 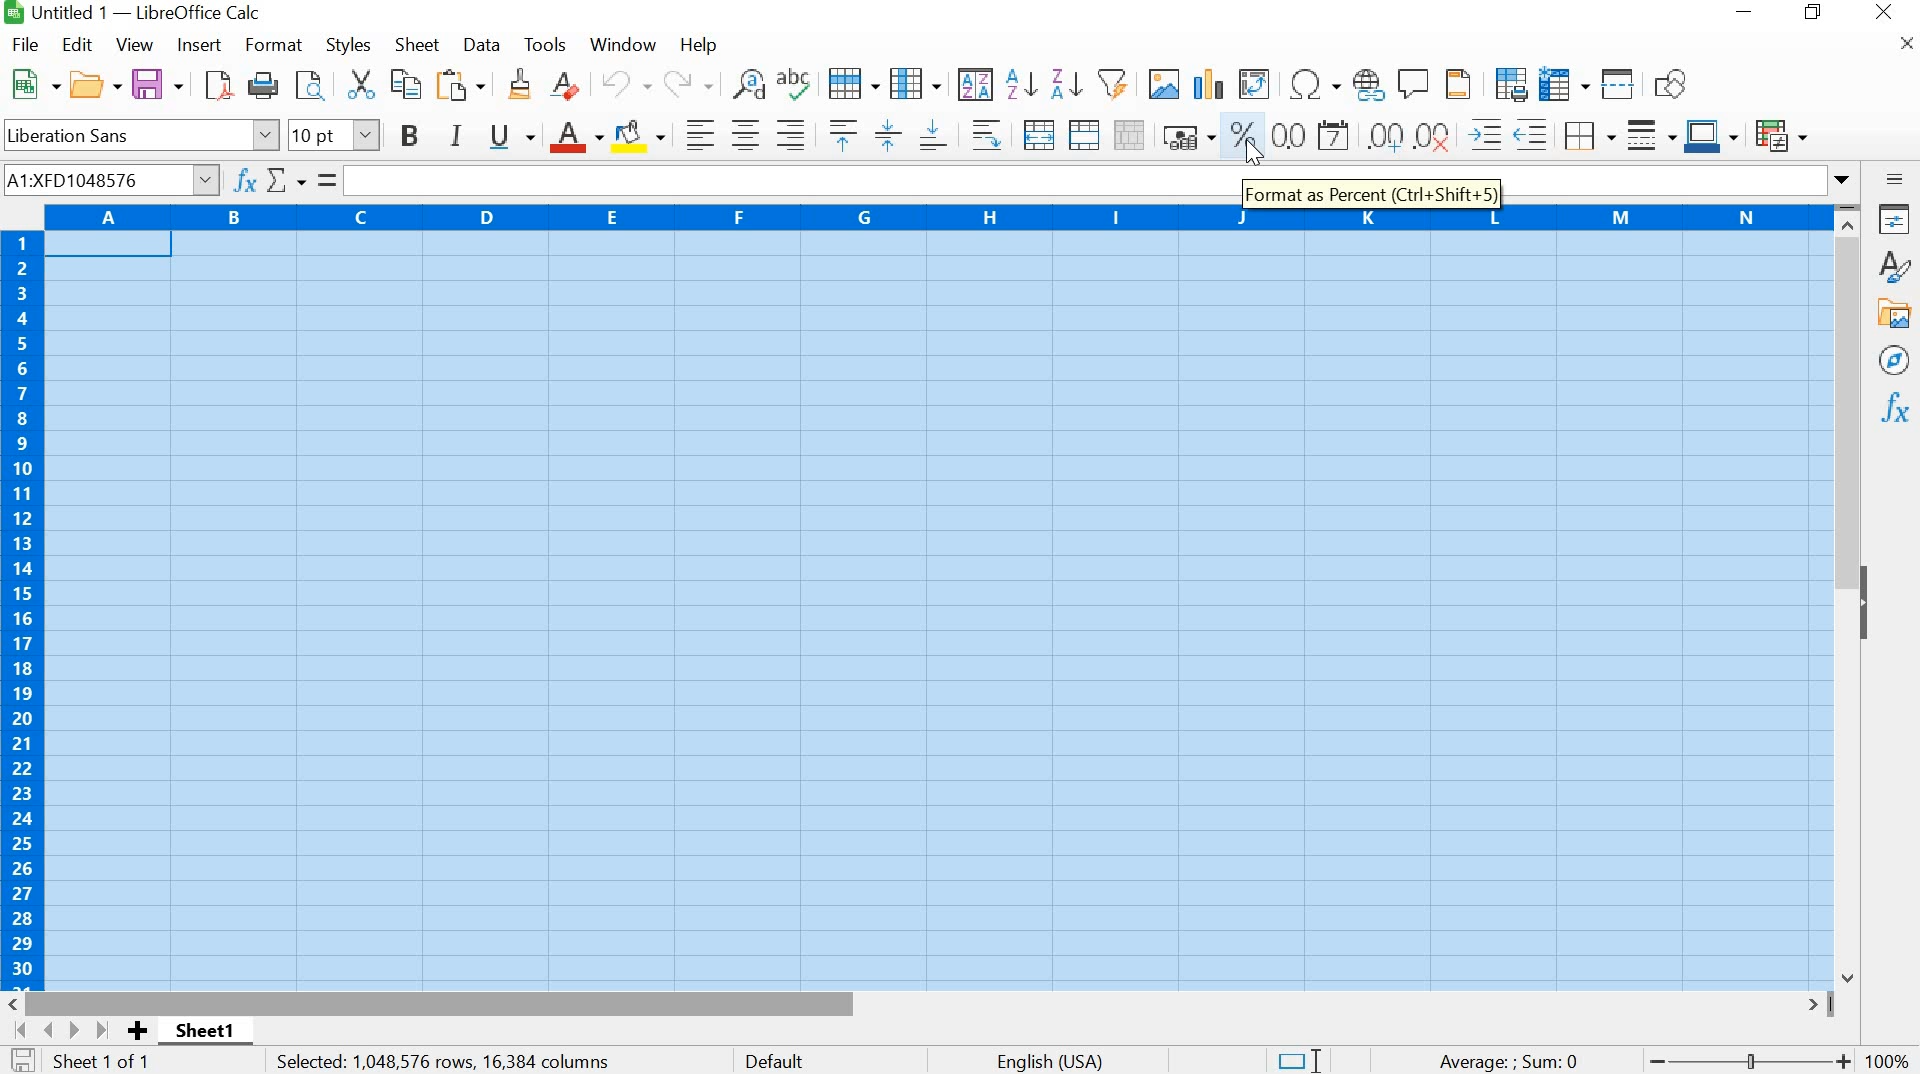 I want to click on COLUMNS, so click(x=931, y=219).